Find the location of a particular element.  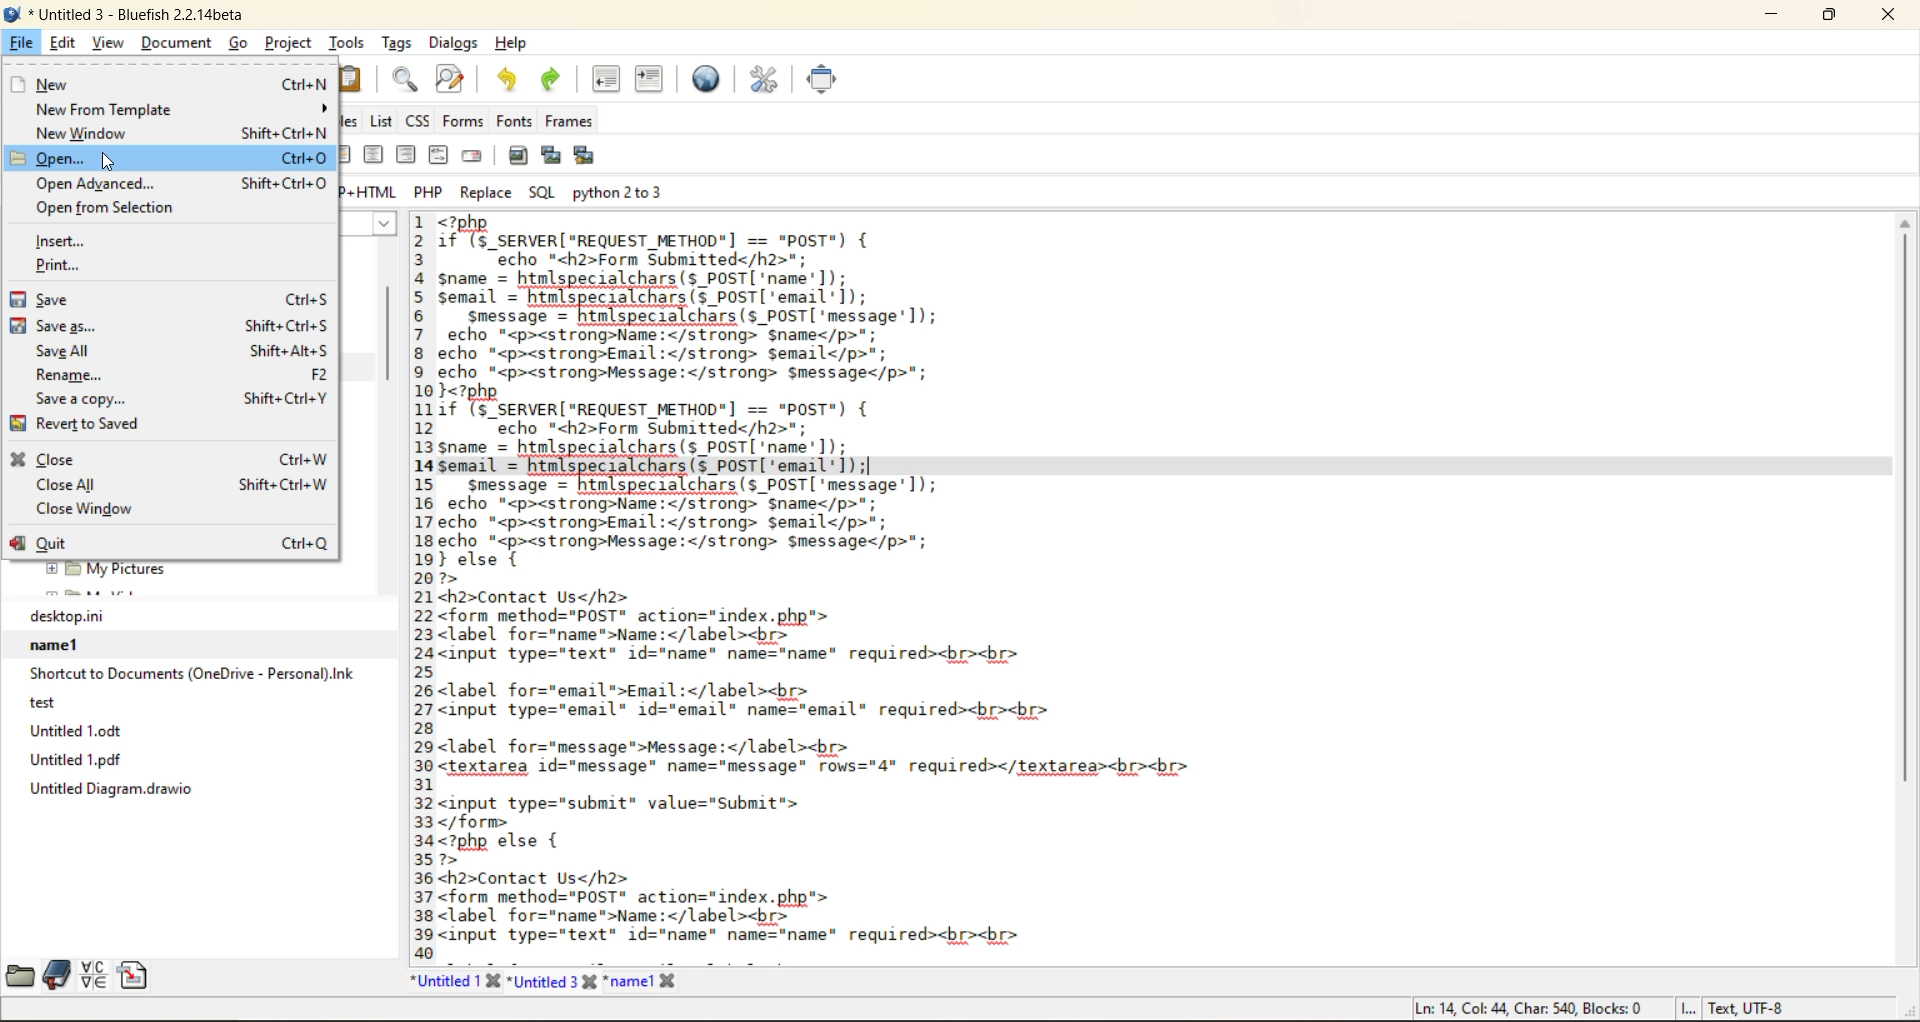

python 2 to 3 is located at coordinates (627, 192).